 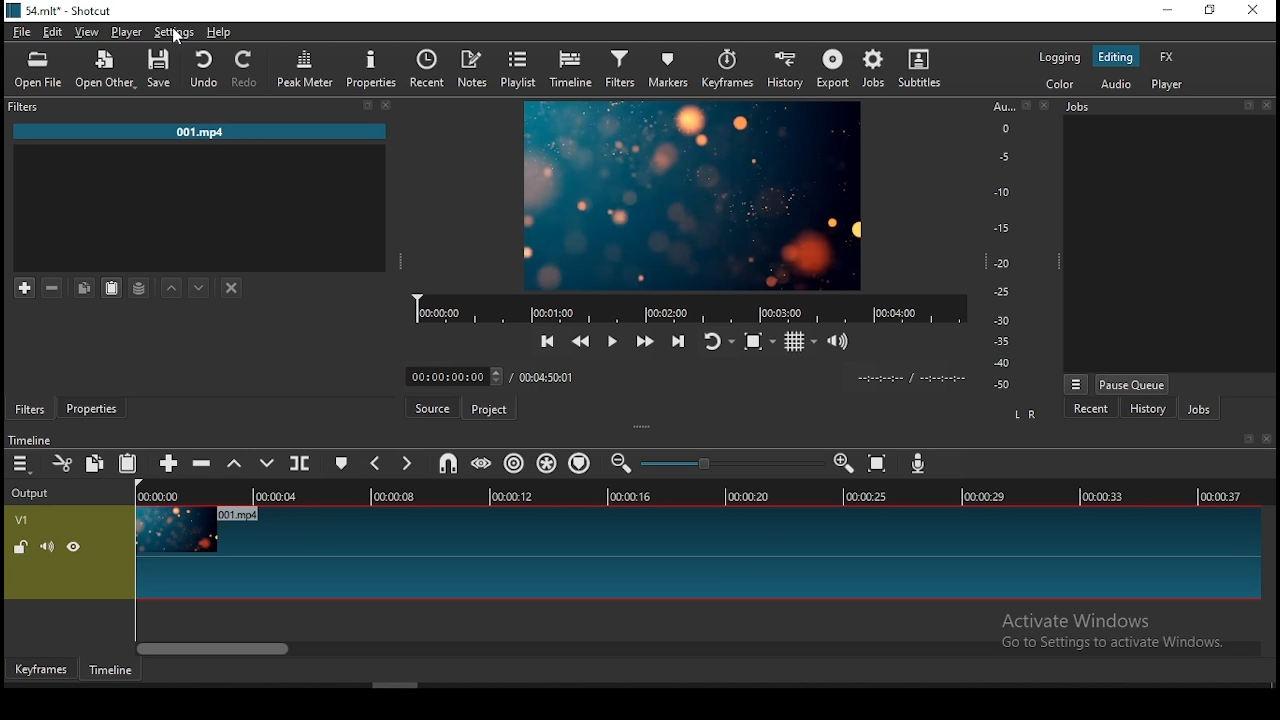 What do you see at coordinates (573, 69) in the screenshot?
I see `timeline` at bounding box center [573, 69].